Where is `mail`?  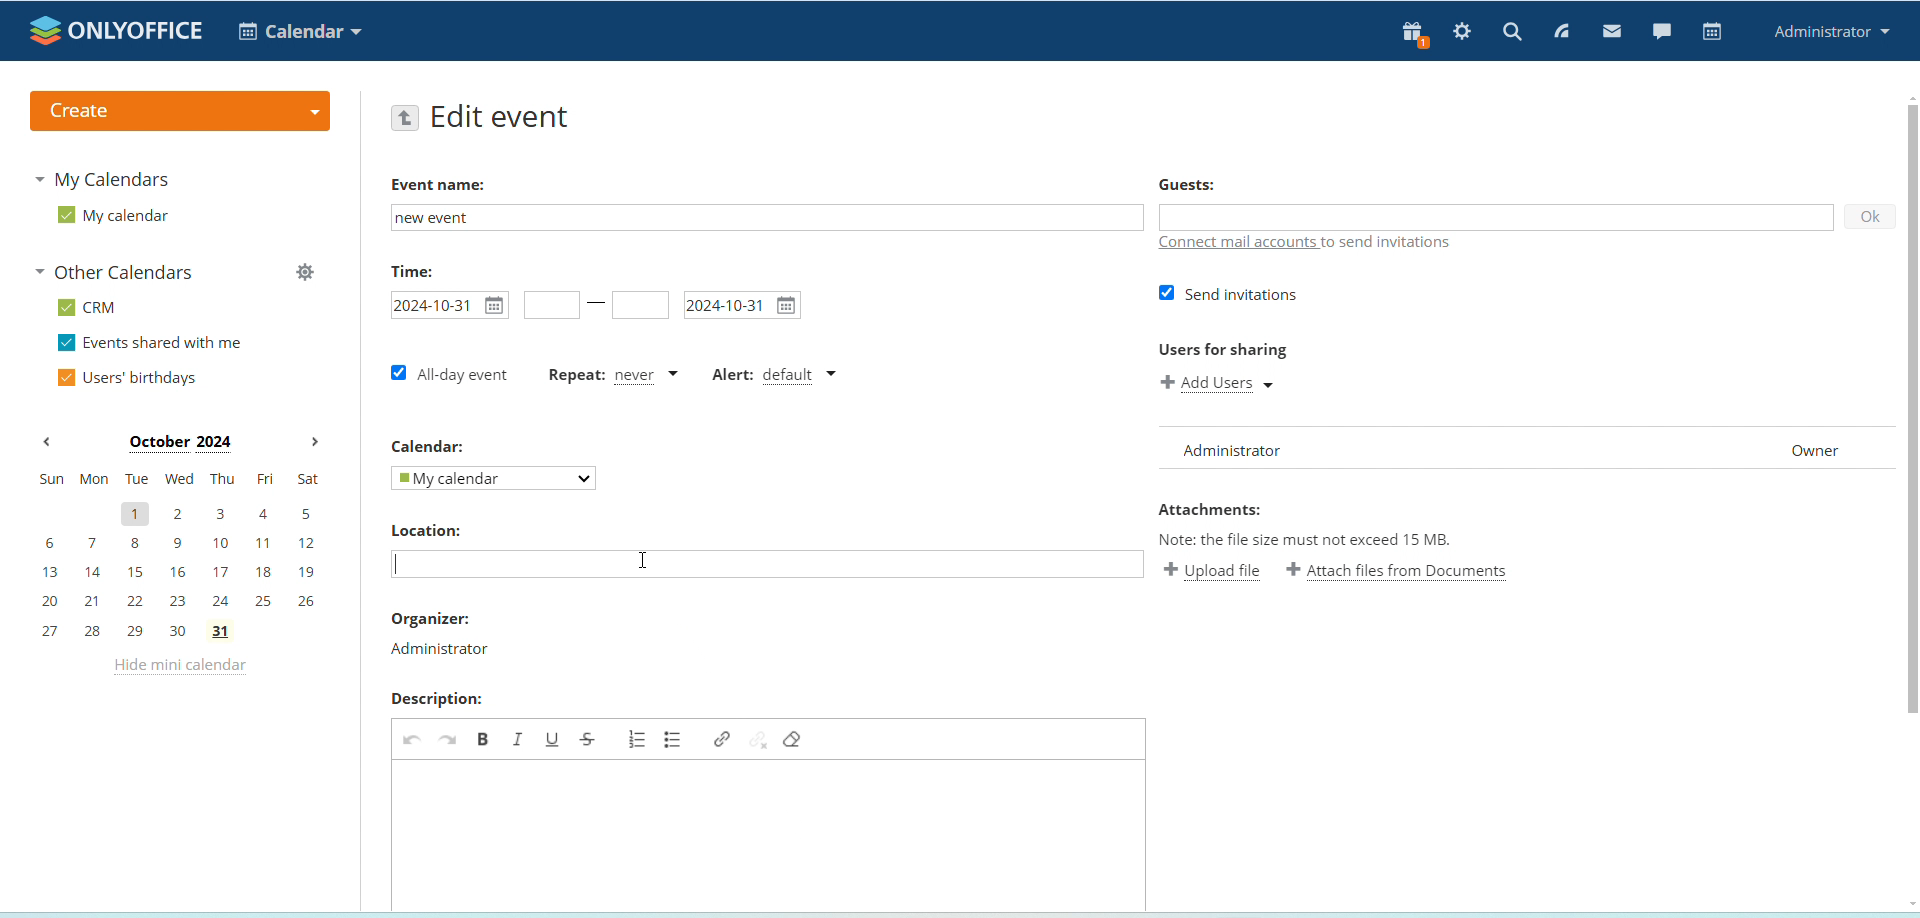 mail is located at coordinates (1613, 33).